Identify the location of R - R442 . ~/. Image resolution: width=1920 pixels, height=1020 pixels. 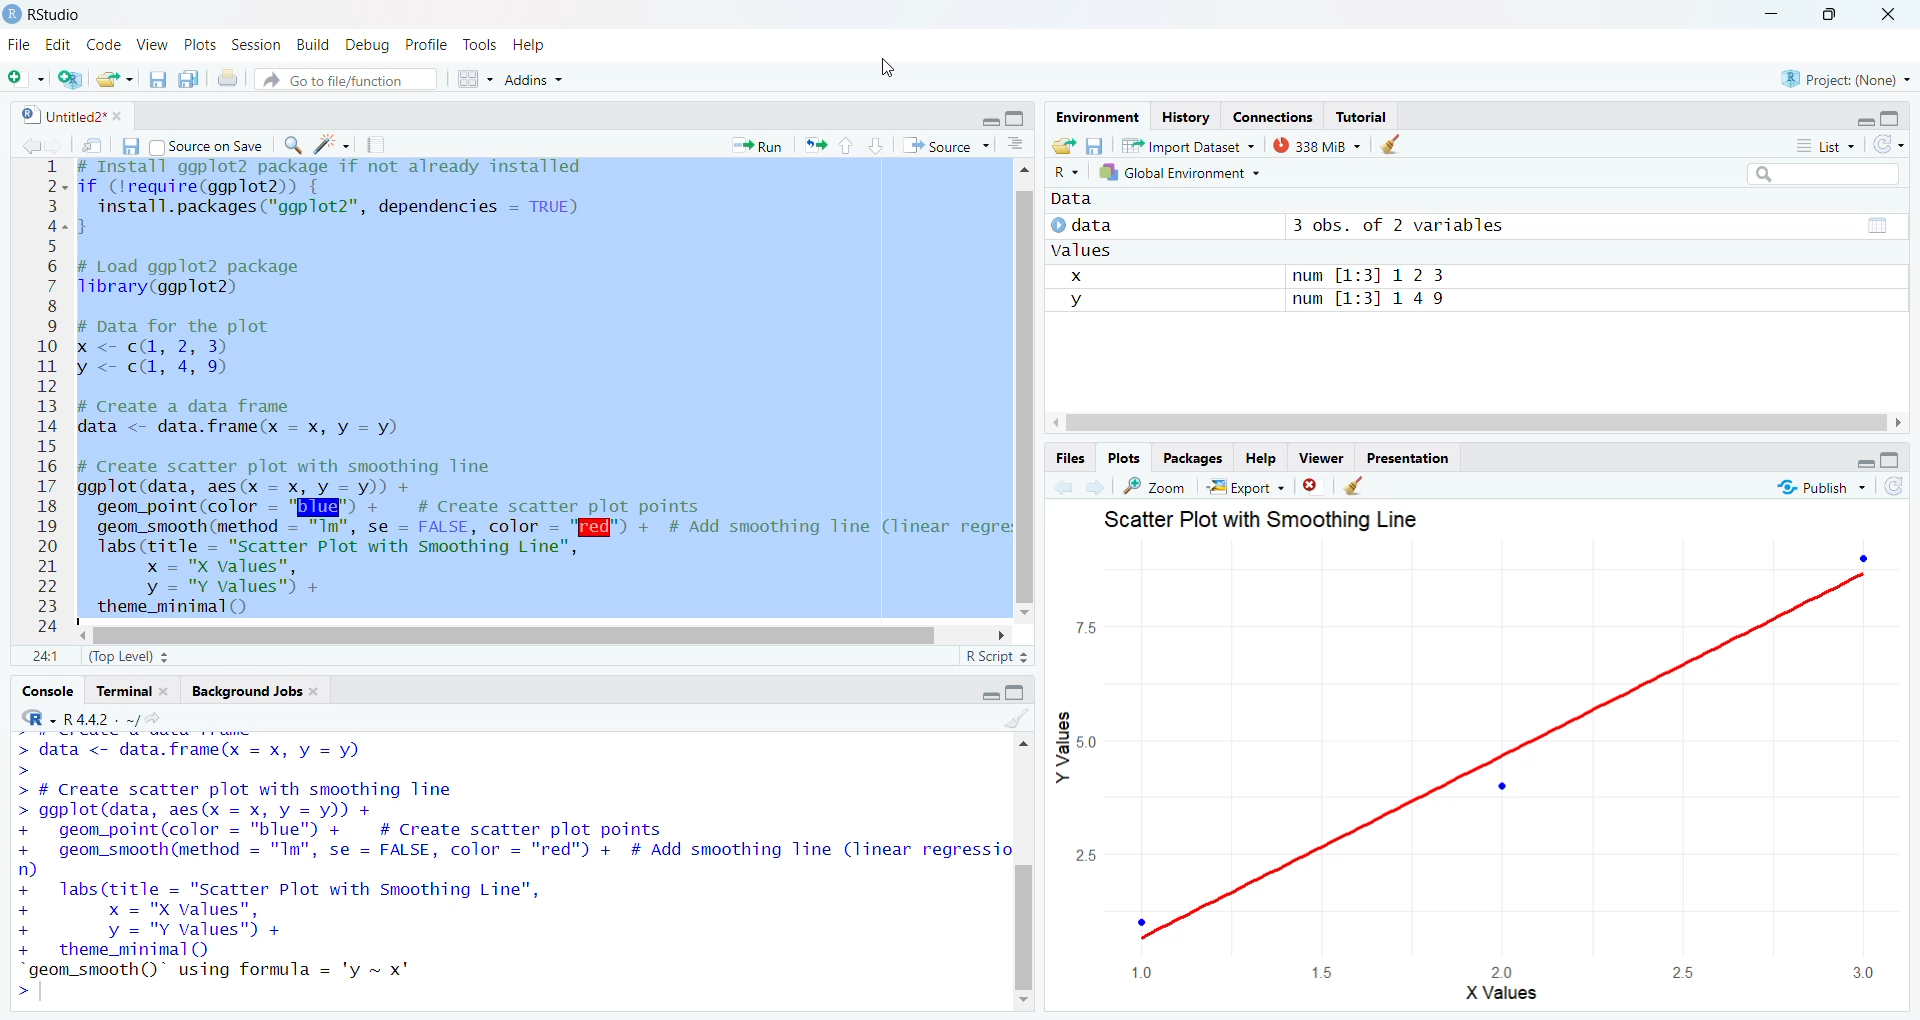
(105, 722).